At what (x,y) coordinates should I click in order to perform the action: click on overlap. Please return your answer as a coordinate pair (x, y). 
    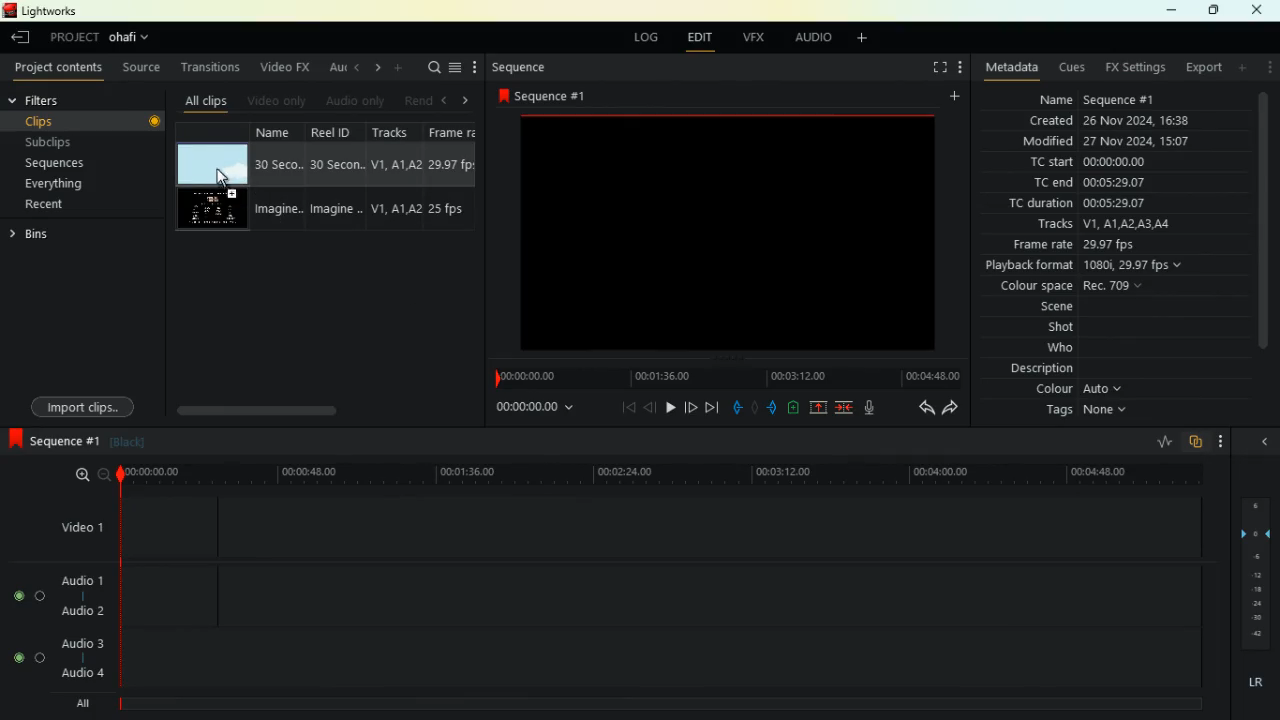
    Looking at the image, I should click on (1196, 441).